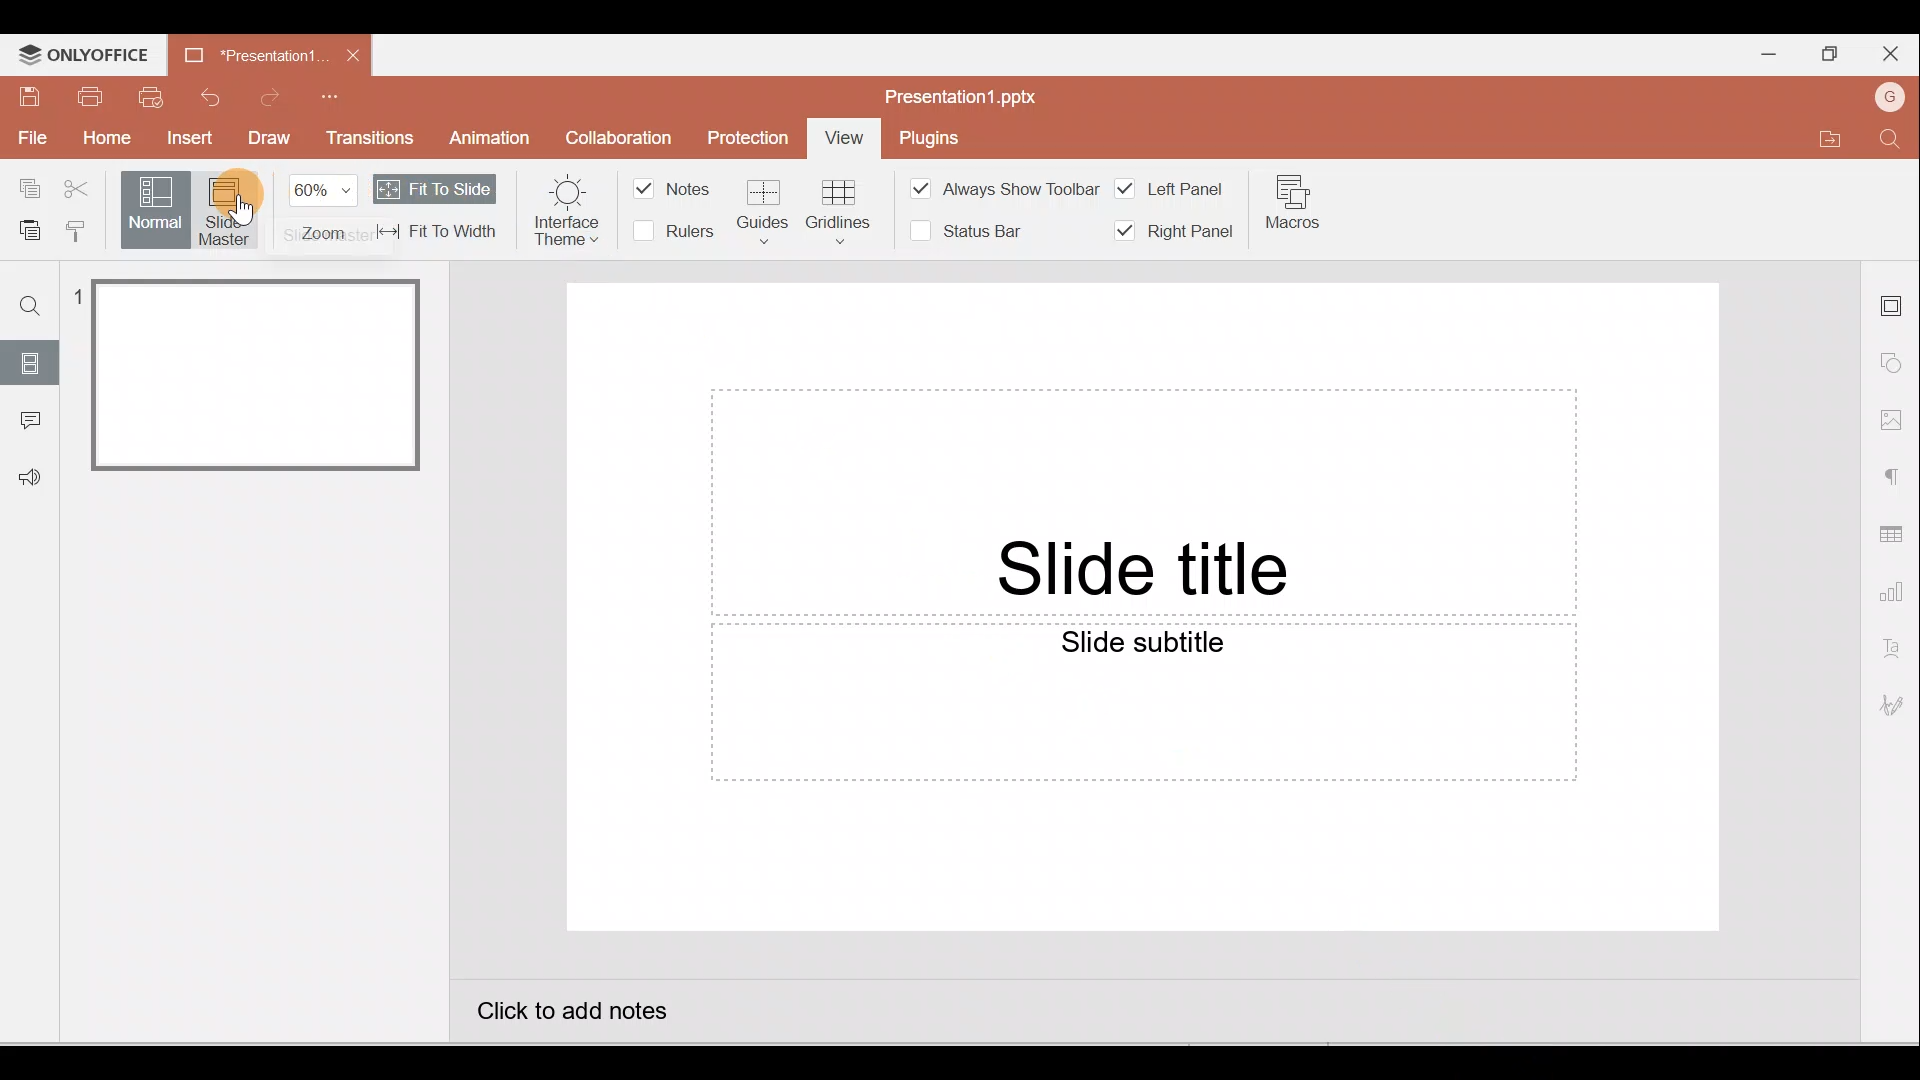  I want to click on Animation, so click(485, 138).